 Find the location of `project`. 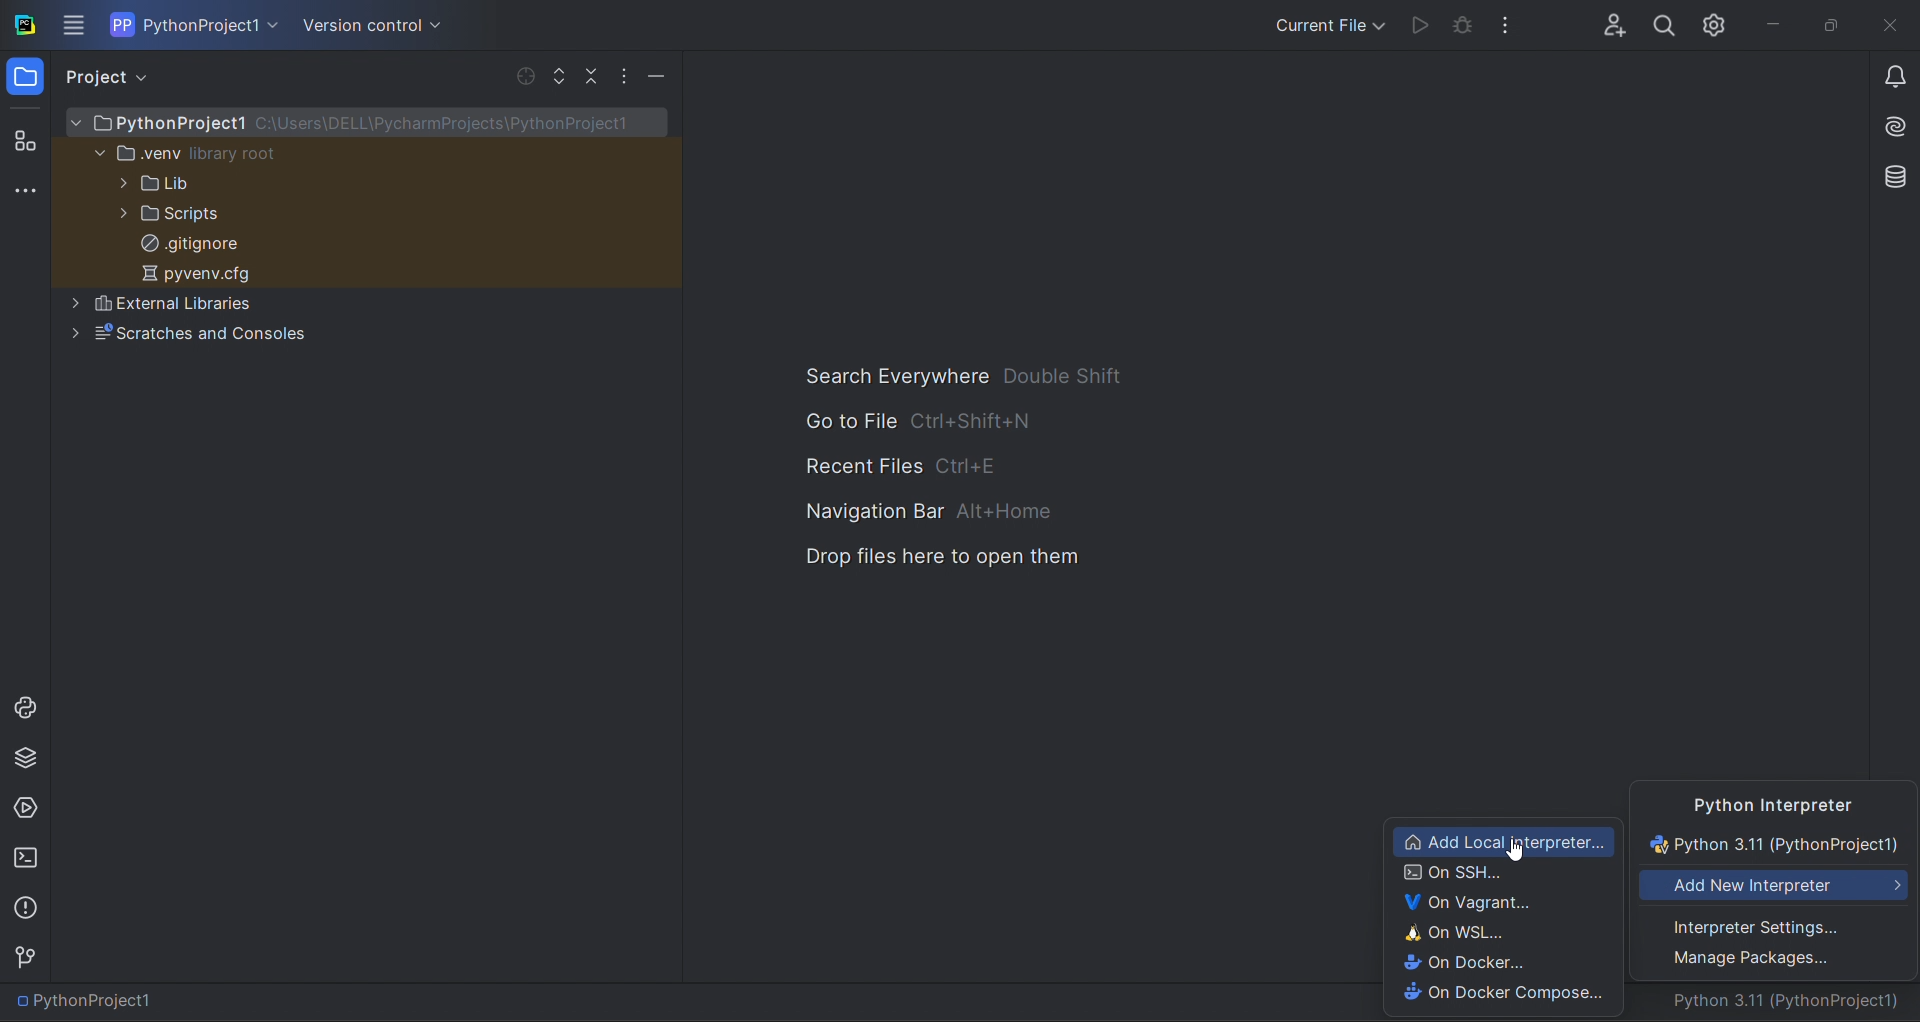

project is located at coordinates (113, 77).